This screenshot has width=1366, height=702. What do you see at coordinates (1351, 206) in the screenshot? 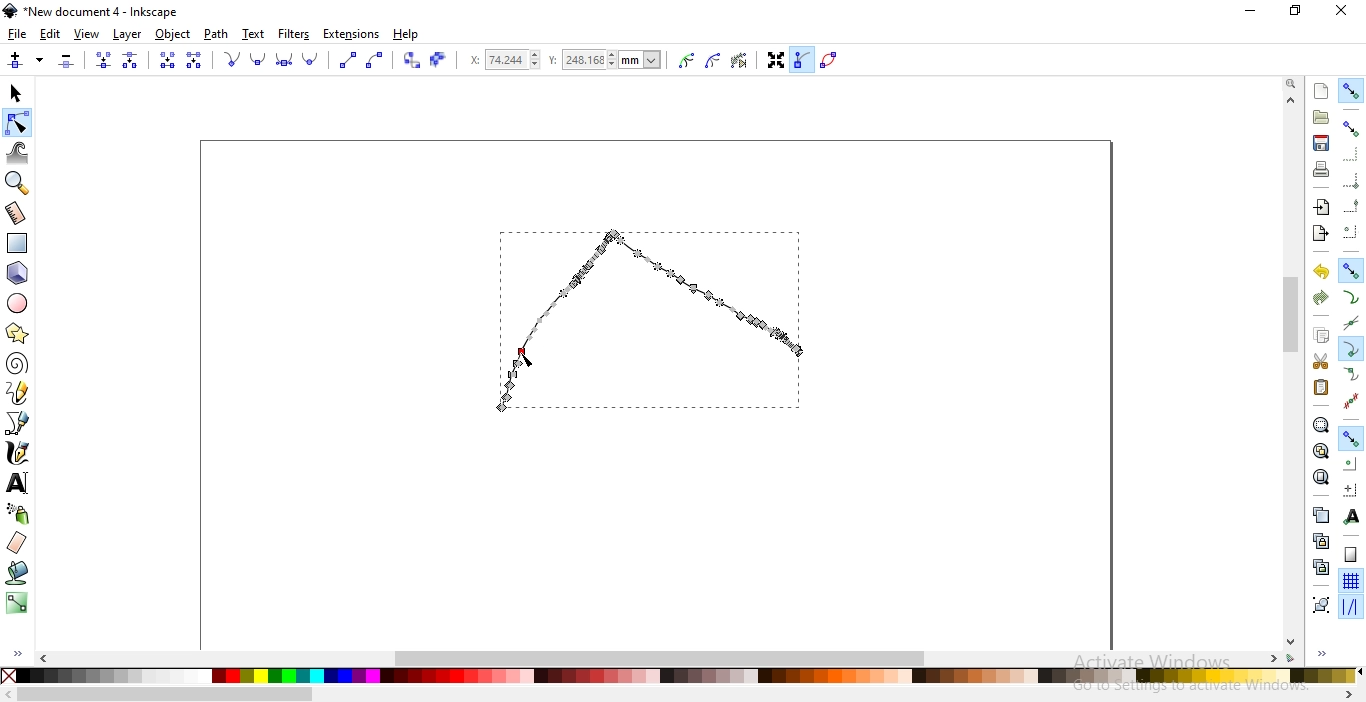
I see `snap midpointsof bounding boxes edges` at bounding box center [1351, 206].